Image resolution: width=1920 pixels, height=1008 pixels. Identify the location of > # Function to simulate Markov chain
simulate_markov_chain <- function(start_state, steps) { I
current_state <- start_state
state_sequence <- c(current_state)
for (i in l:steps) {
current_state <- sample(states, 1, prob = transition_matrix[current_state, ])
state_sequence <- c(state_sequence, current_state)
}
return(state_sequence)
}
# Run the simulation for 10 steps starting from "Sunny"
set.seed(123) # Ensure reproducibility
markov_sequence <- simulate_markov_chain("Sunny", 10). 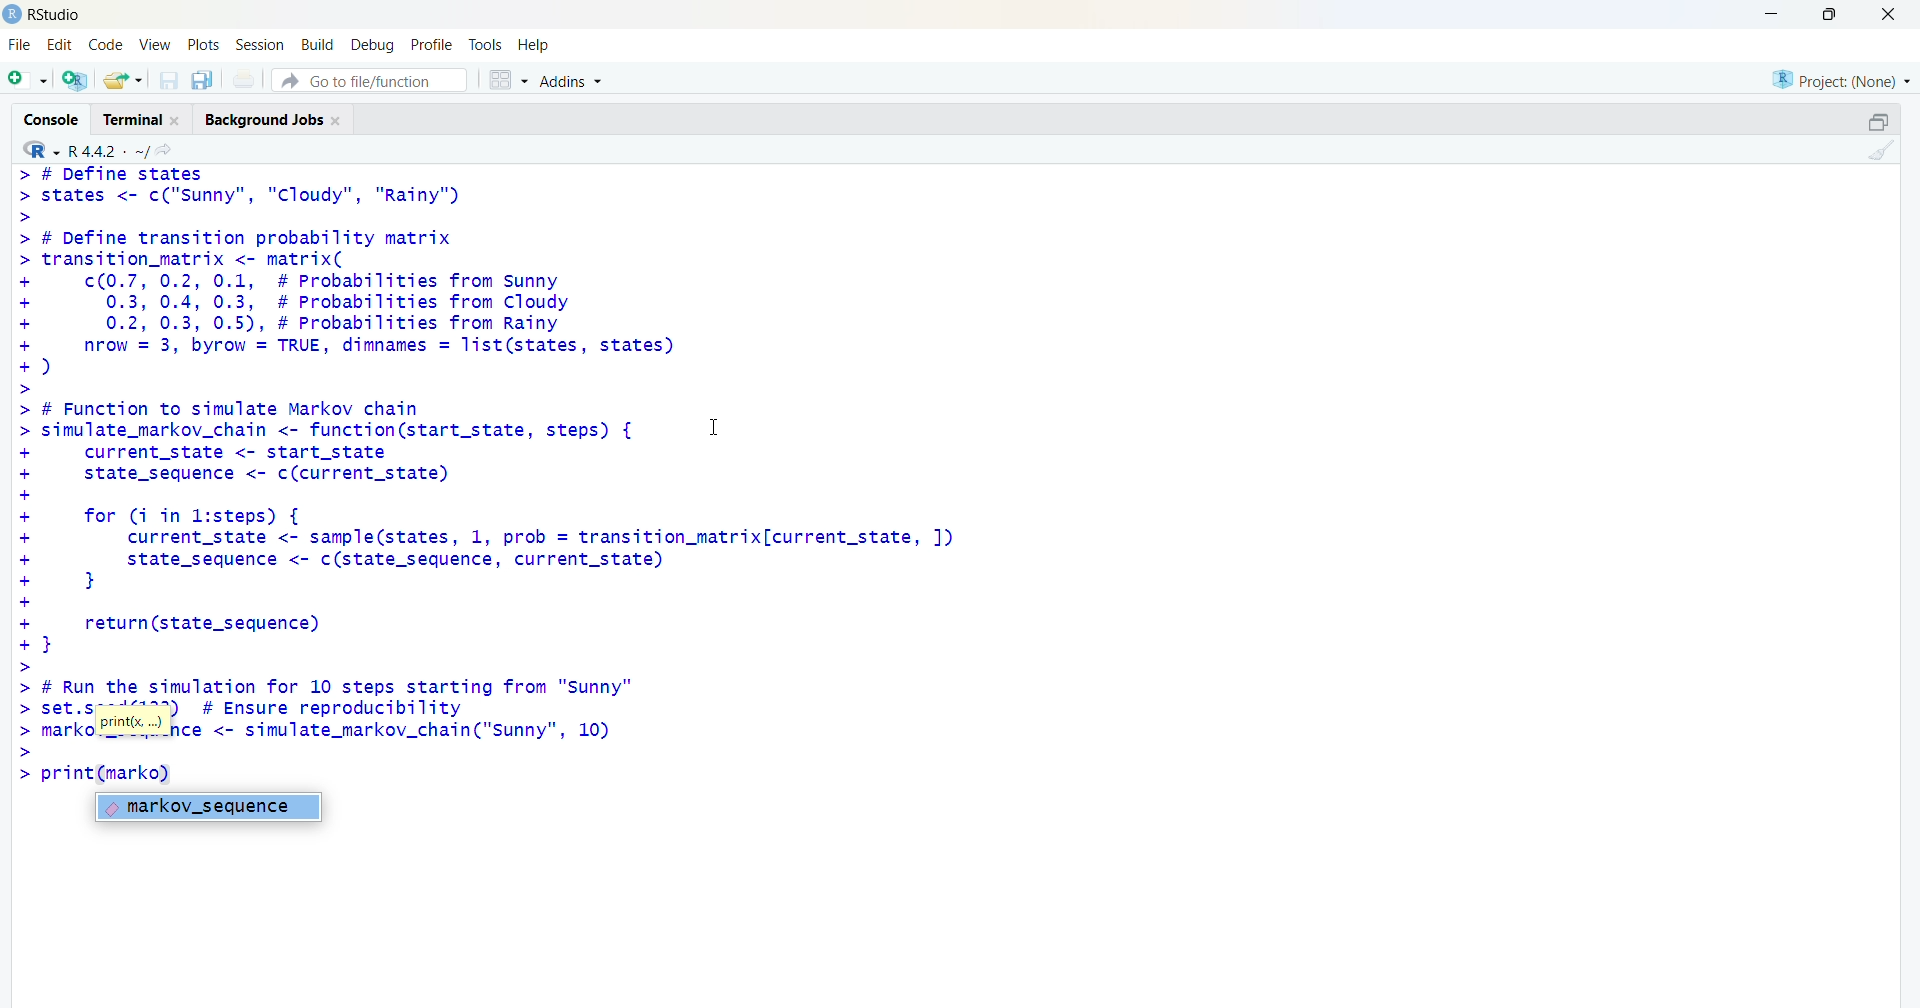
(538, 577).